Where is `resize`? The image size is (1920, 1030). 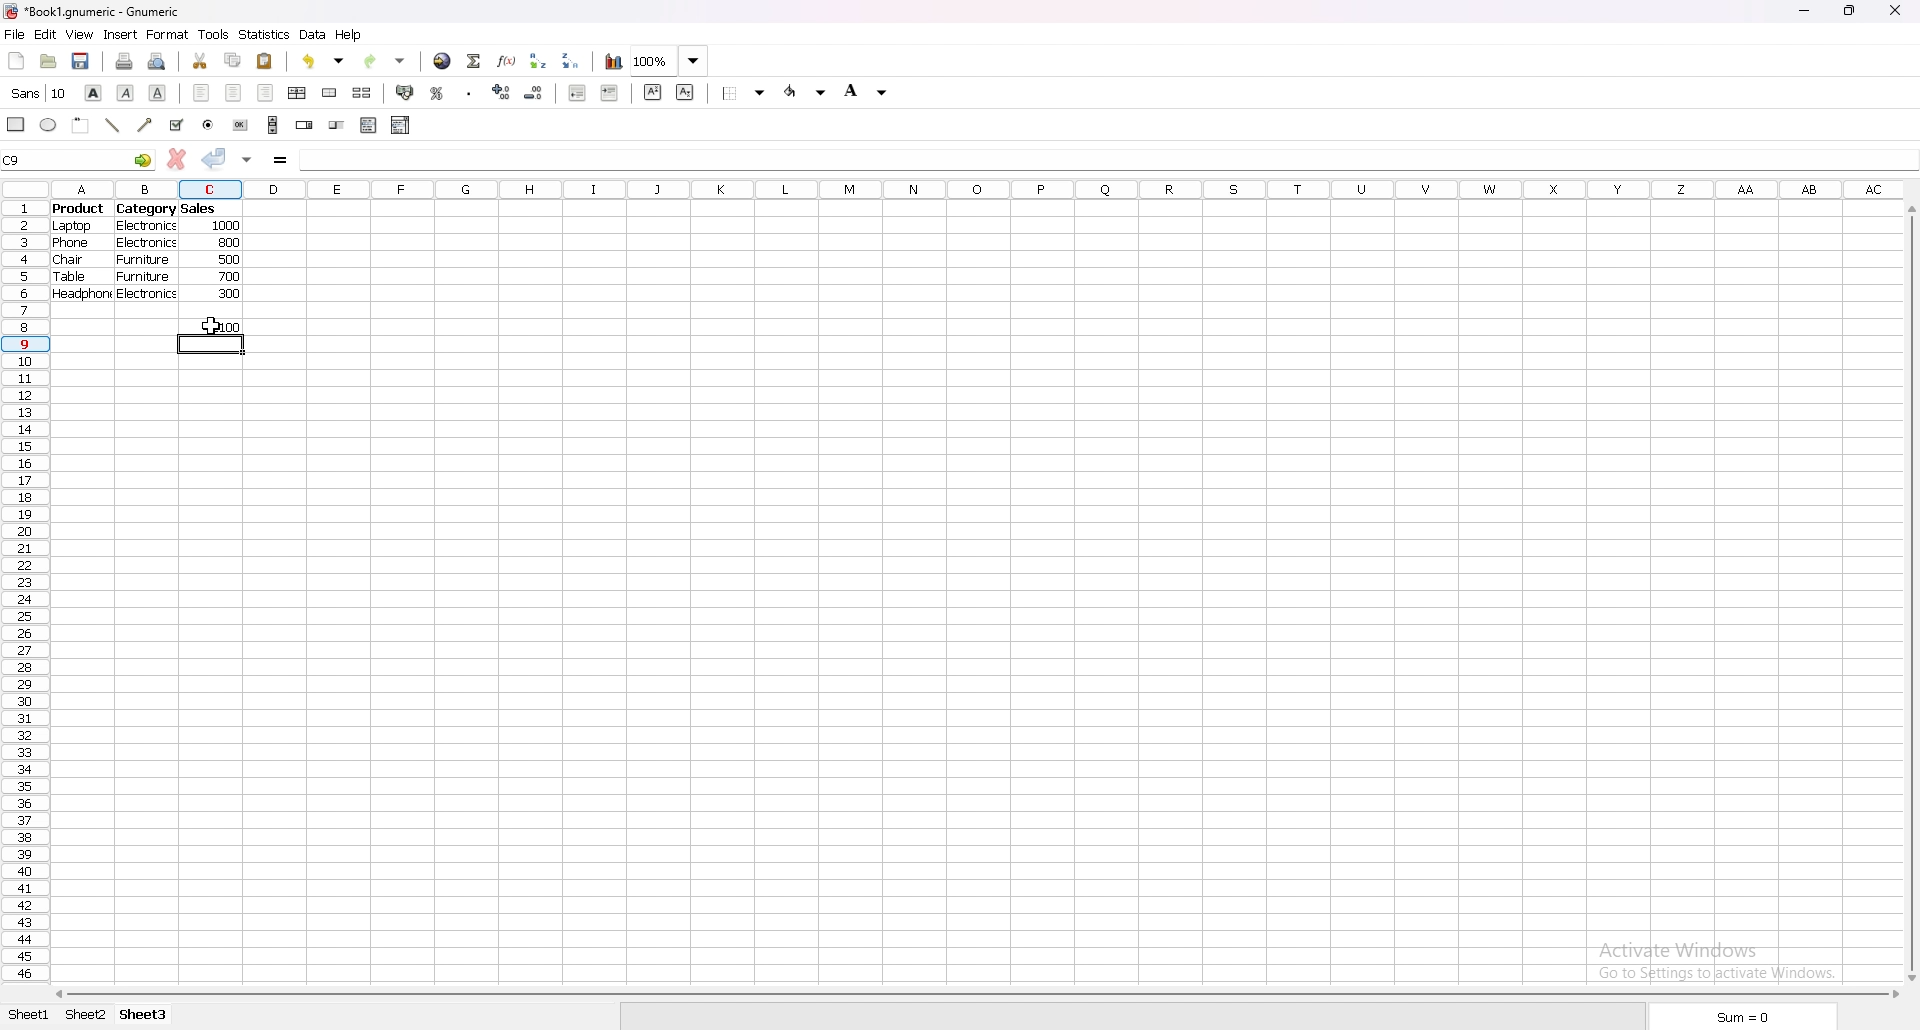
resize is located at coordinates (1849, 11).